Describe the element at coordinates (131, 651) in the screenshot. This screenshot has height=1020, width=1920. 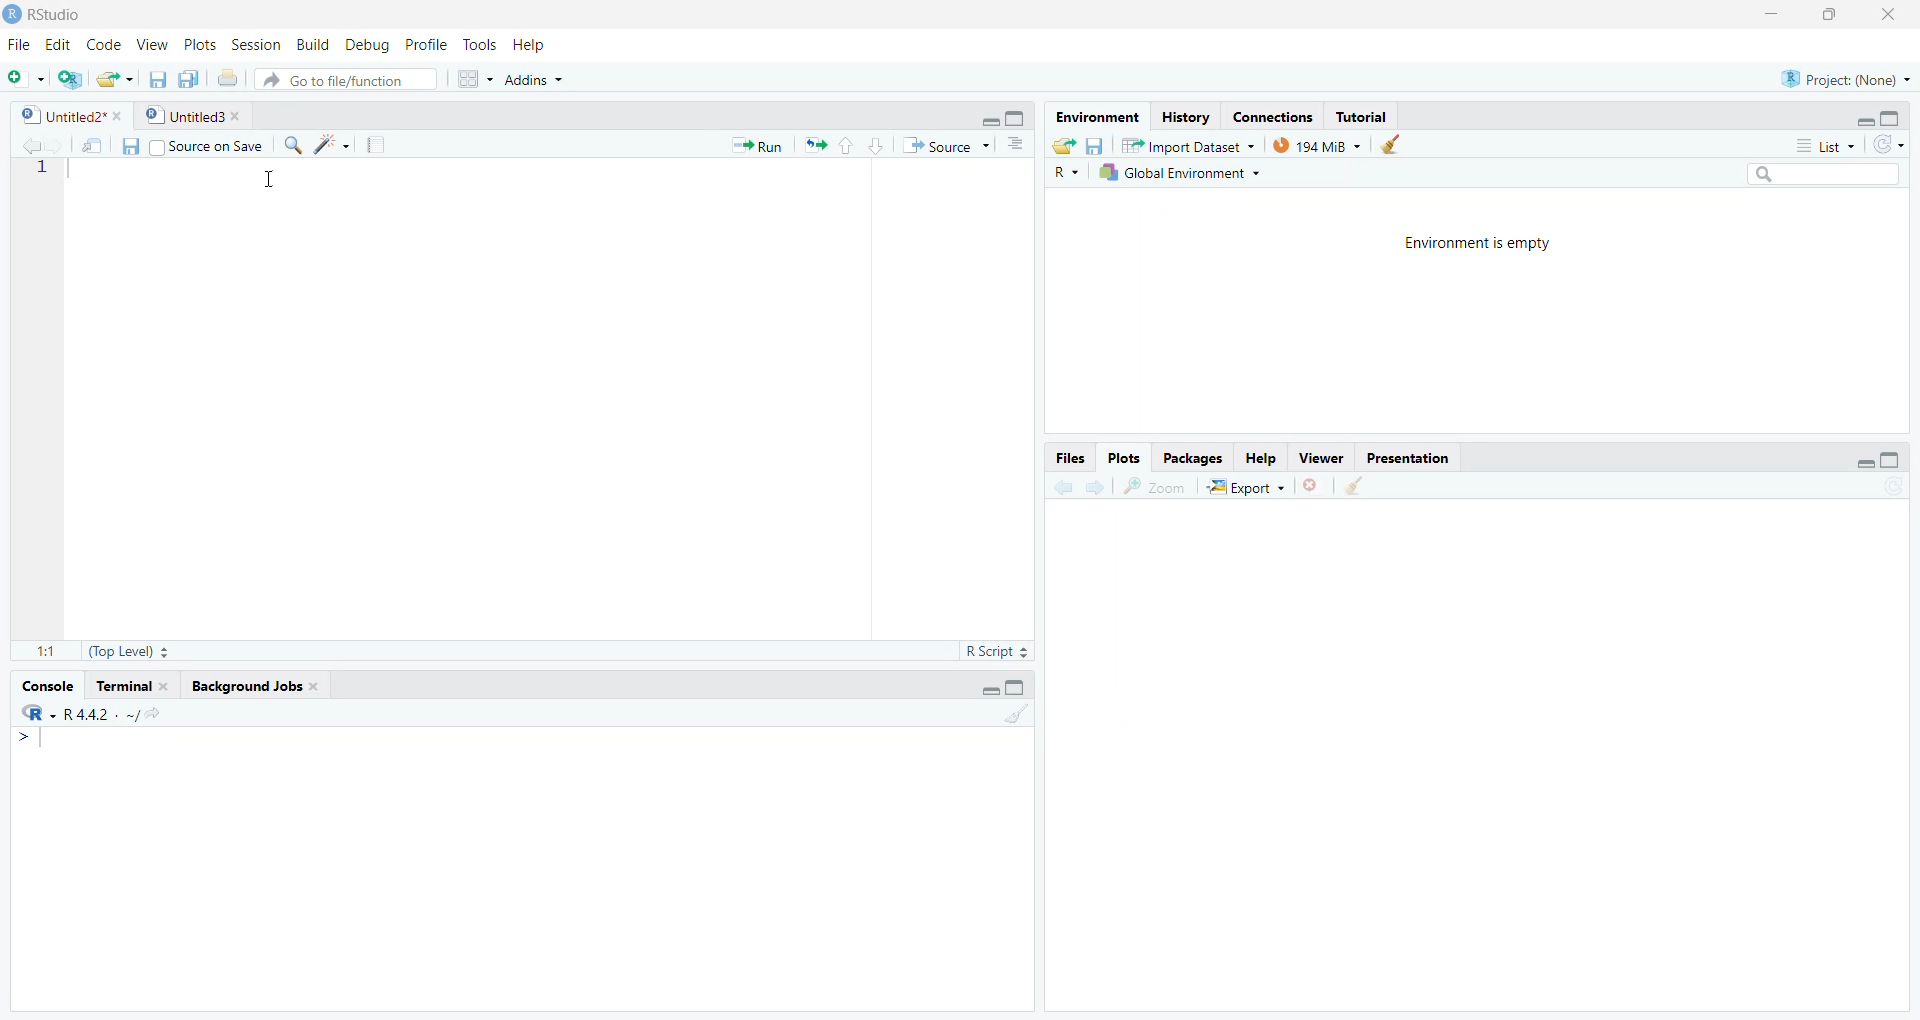
I see `(Top Level) ` at that location.